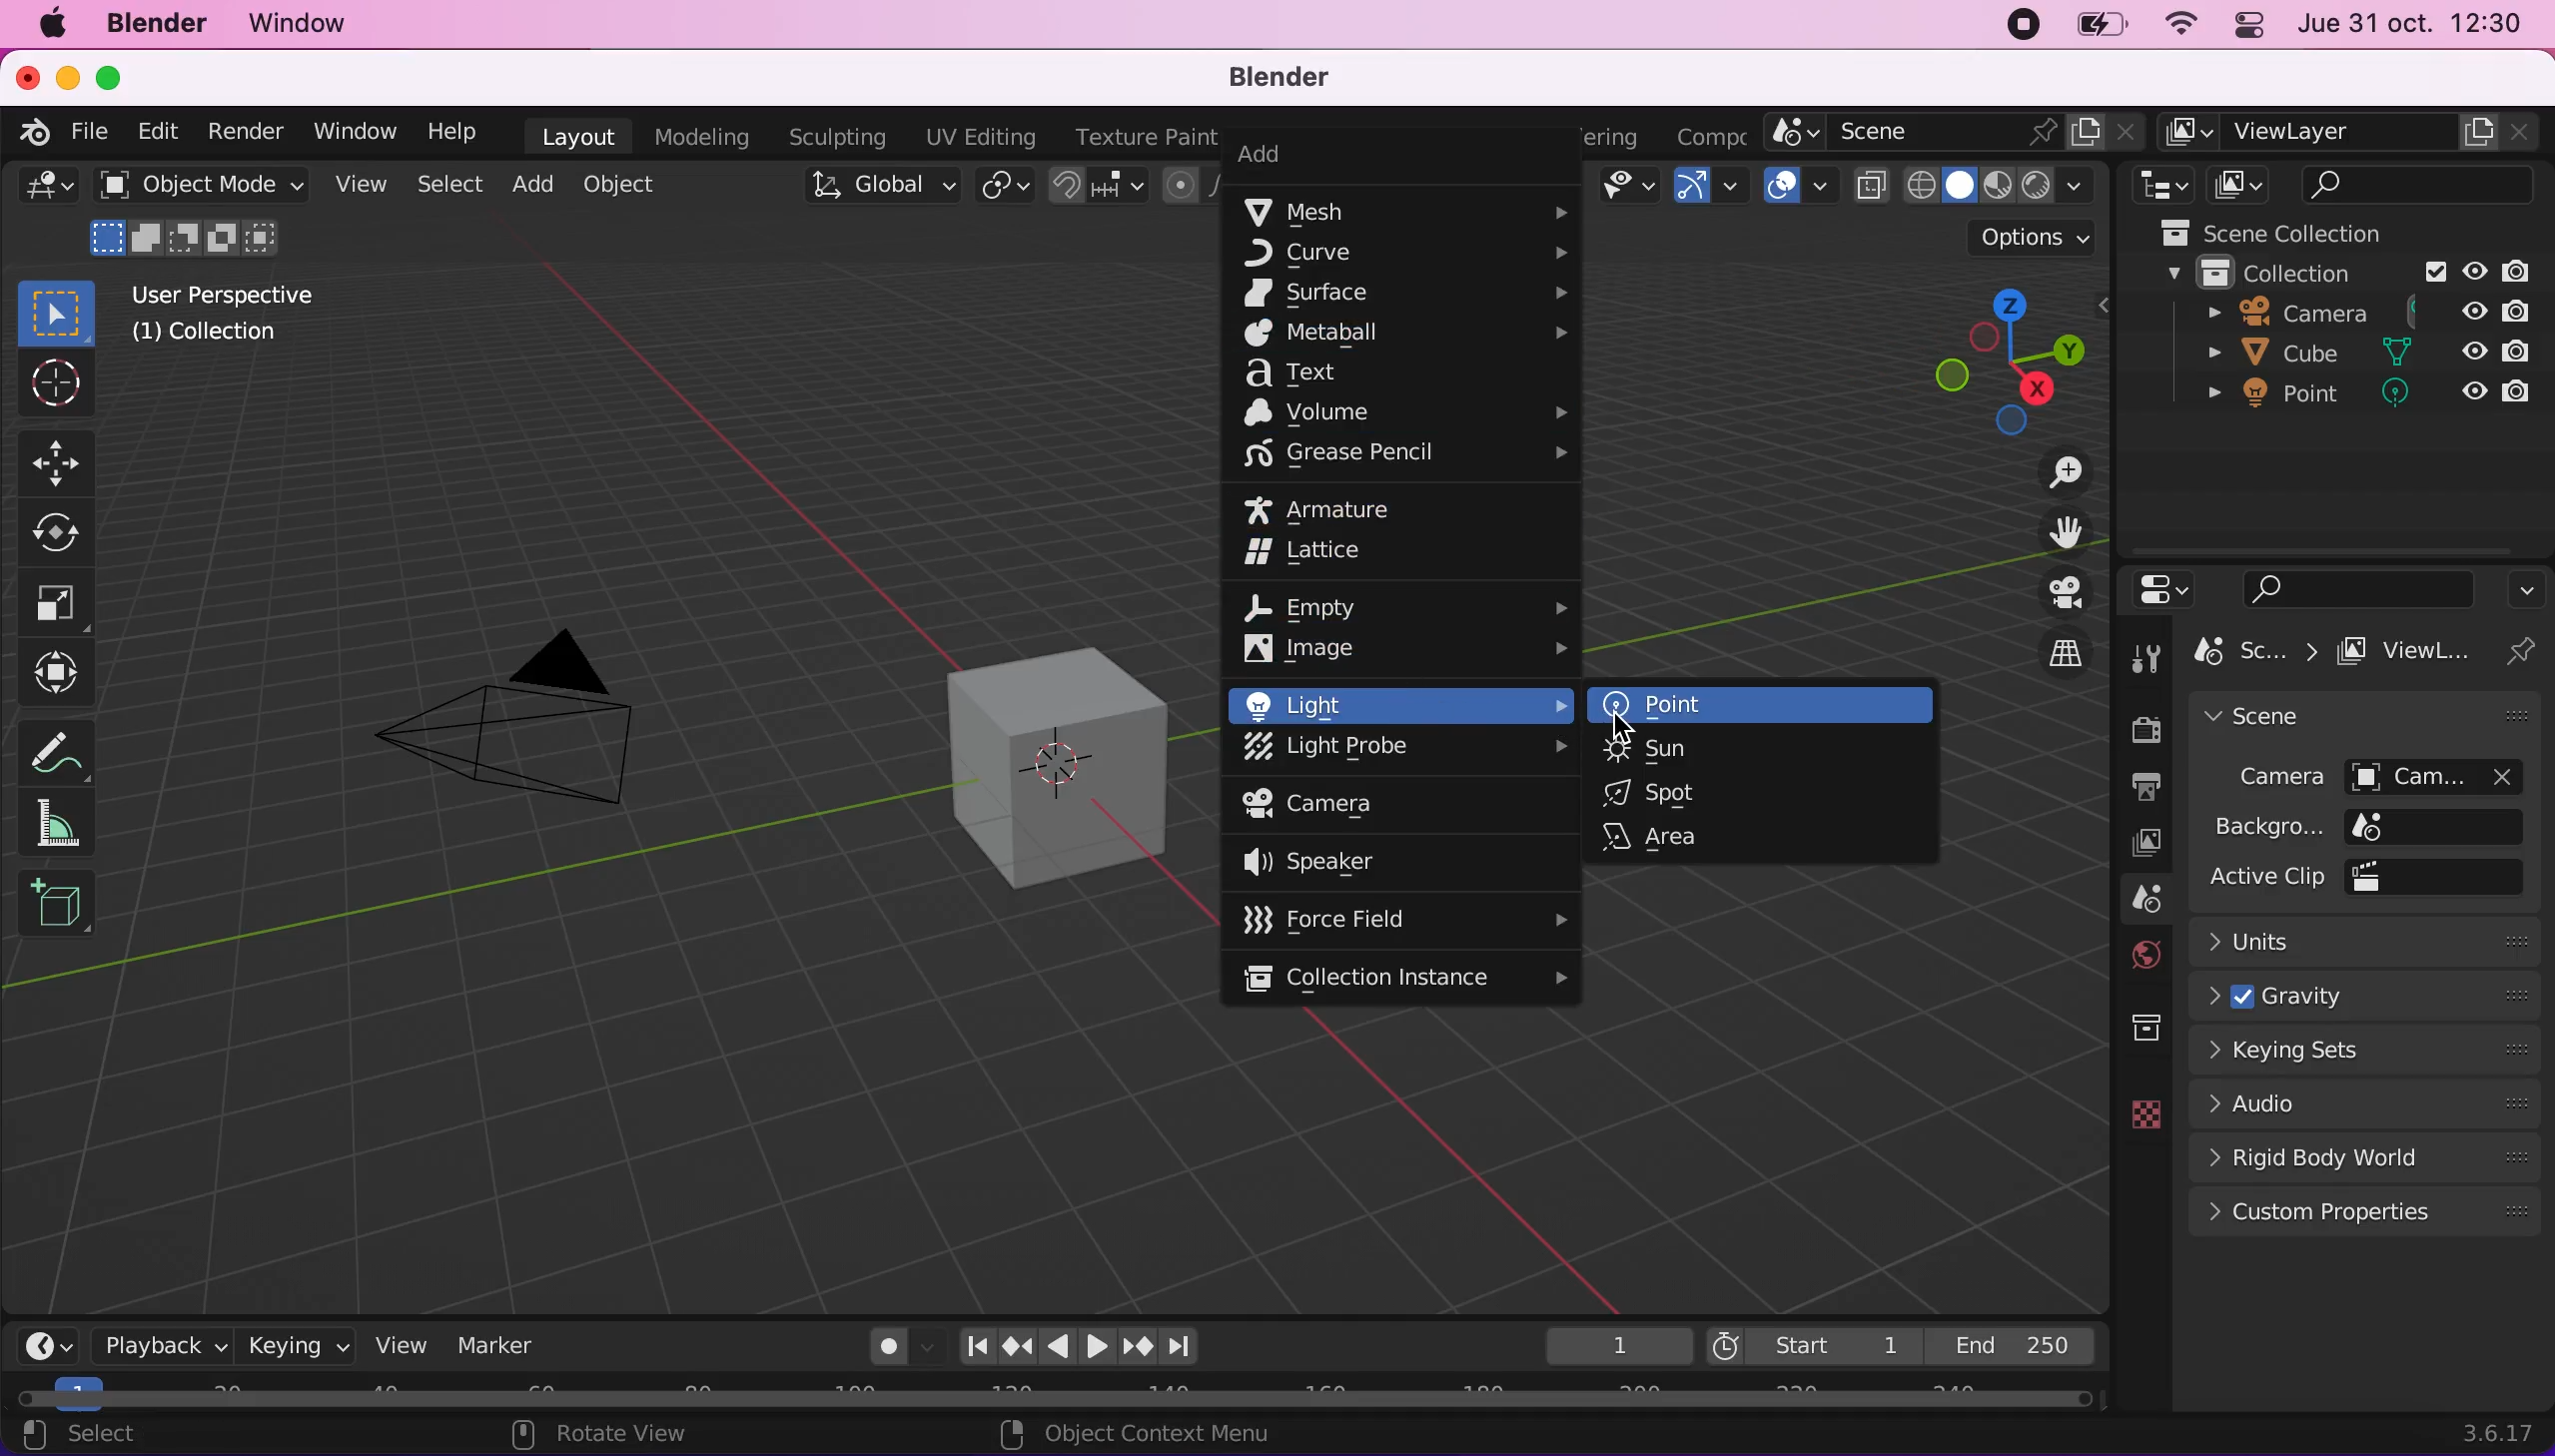 The height and width of the screenshot is (1456, 2555). I want to click on pan view, so click(580, 1435).